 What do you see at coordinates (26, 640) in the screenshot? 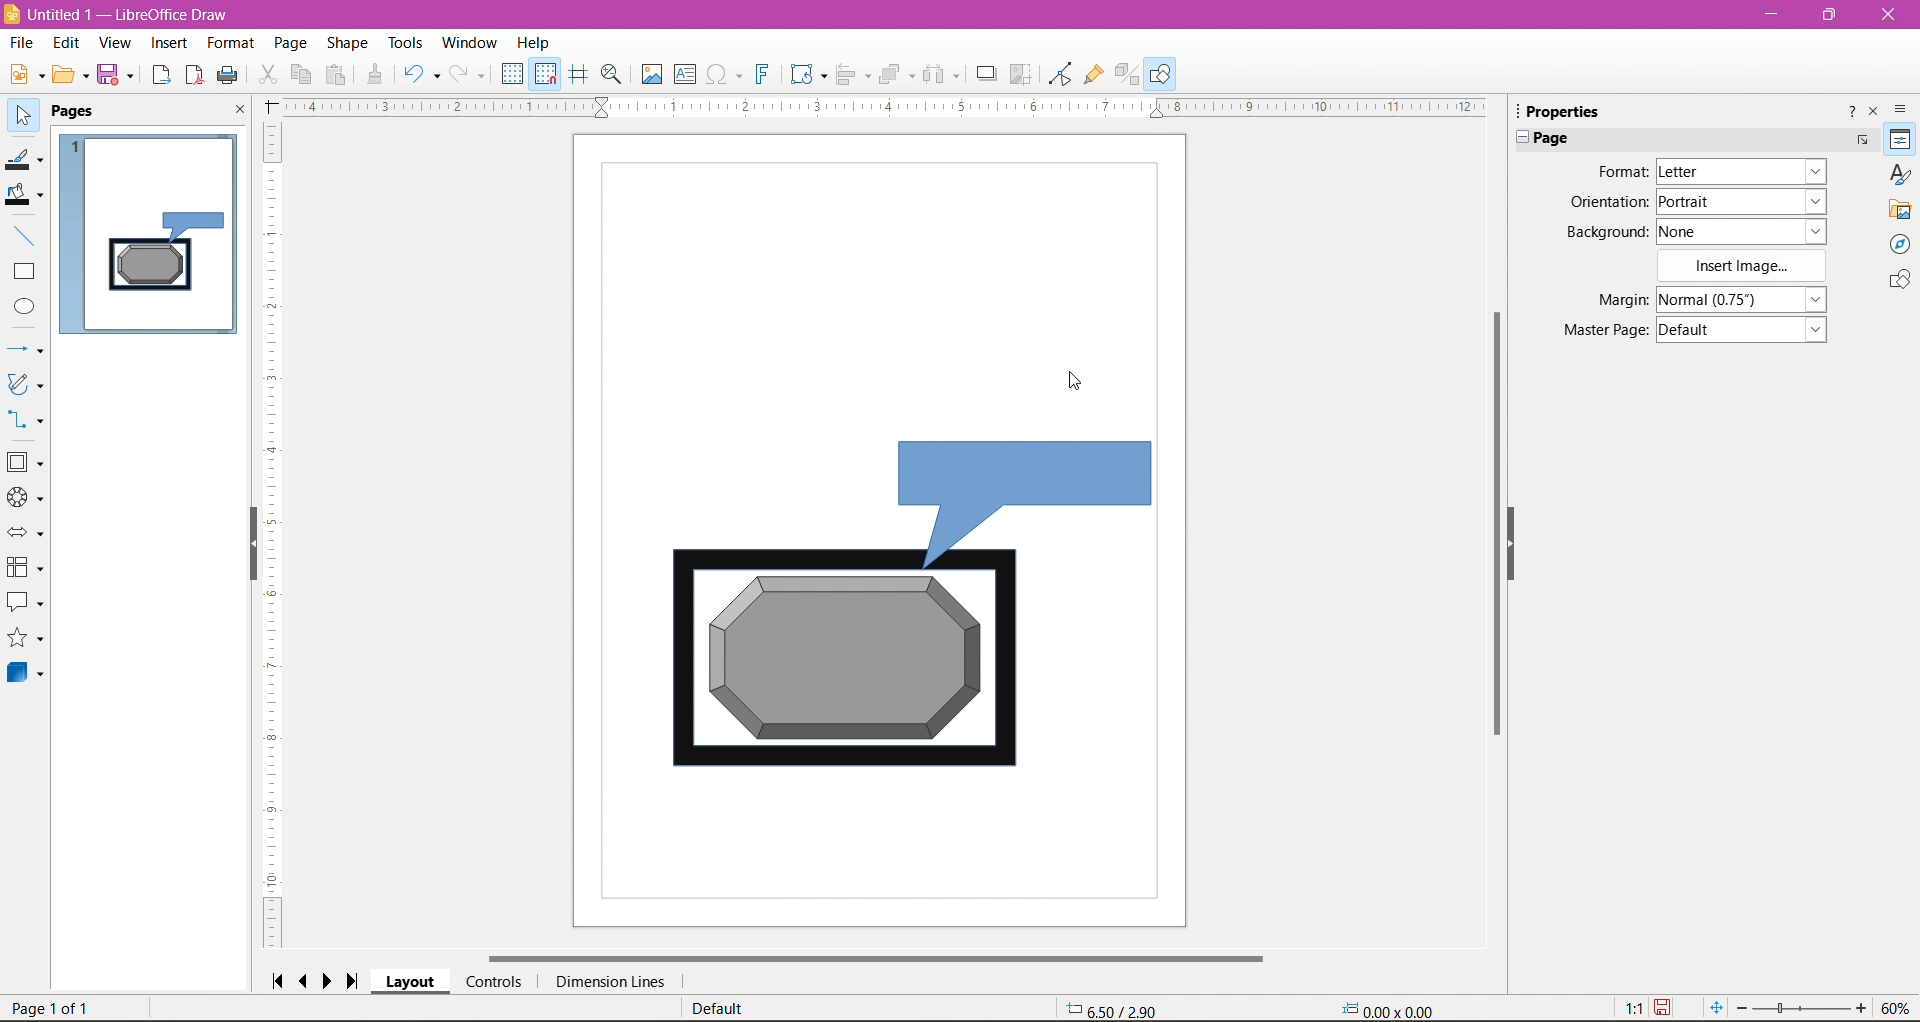
I see `Stars and Banners` at bounding box center [26, 640].